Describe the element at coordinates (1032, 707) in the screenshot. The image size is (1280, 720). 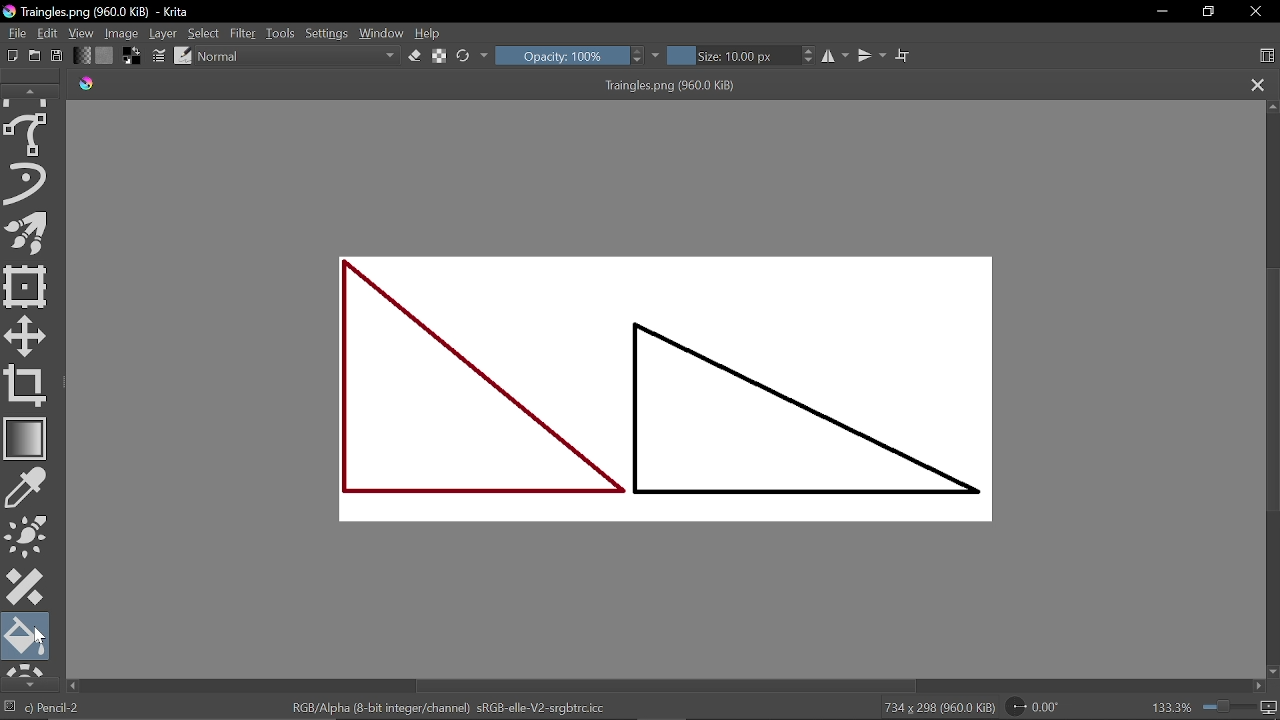
I see `0.00` at that location.